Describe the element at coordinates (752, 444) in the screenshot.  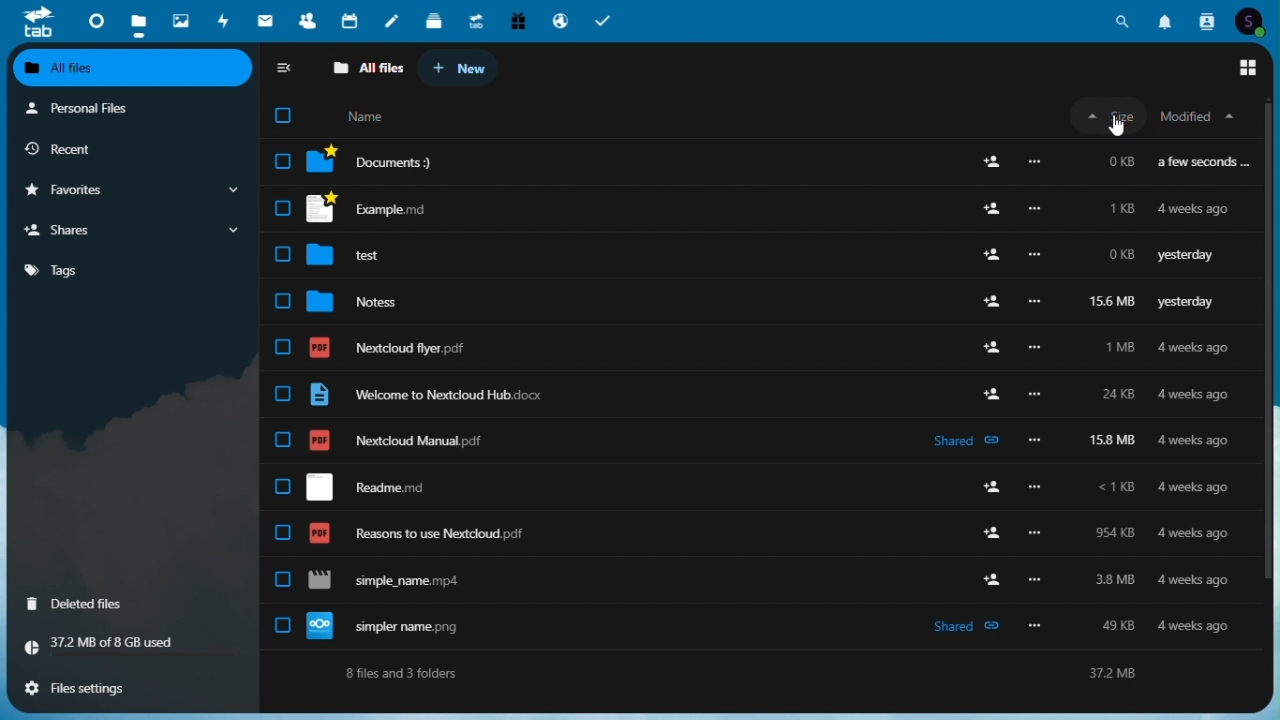
I see `Nextcdloud Manual pdf` at that location.